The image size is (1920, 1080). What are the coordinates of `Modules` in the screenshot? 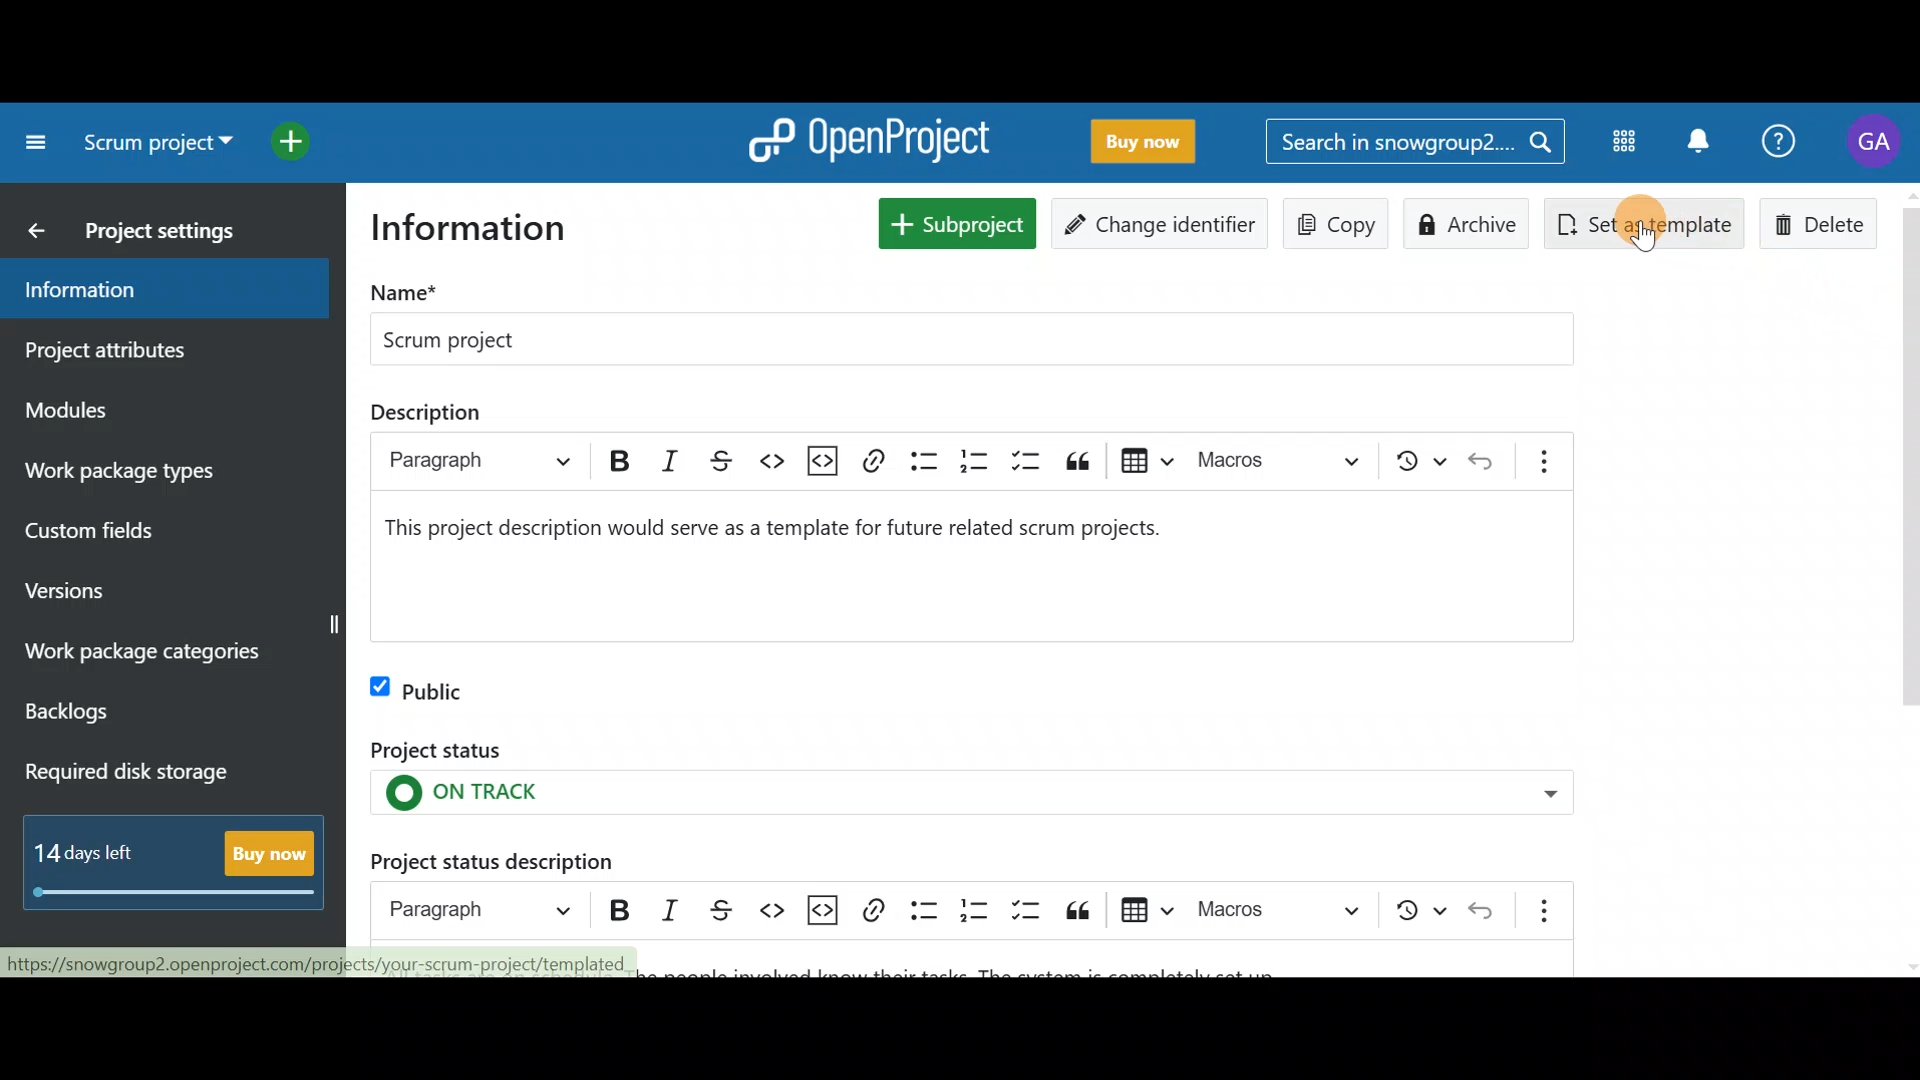 It's located at (1620, 146).